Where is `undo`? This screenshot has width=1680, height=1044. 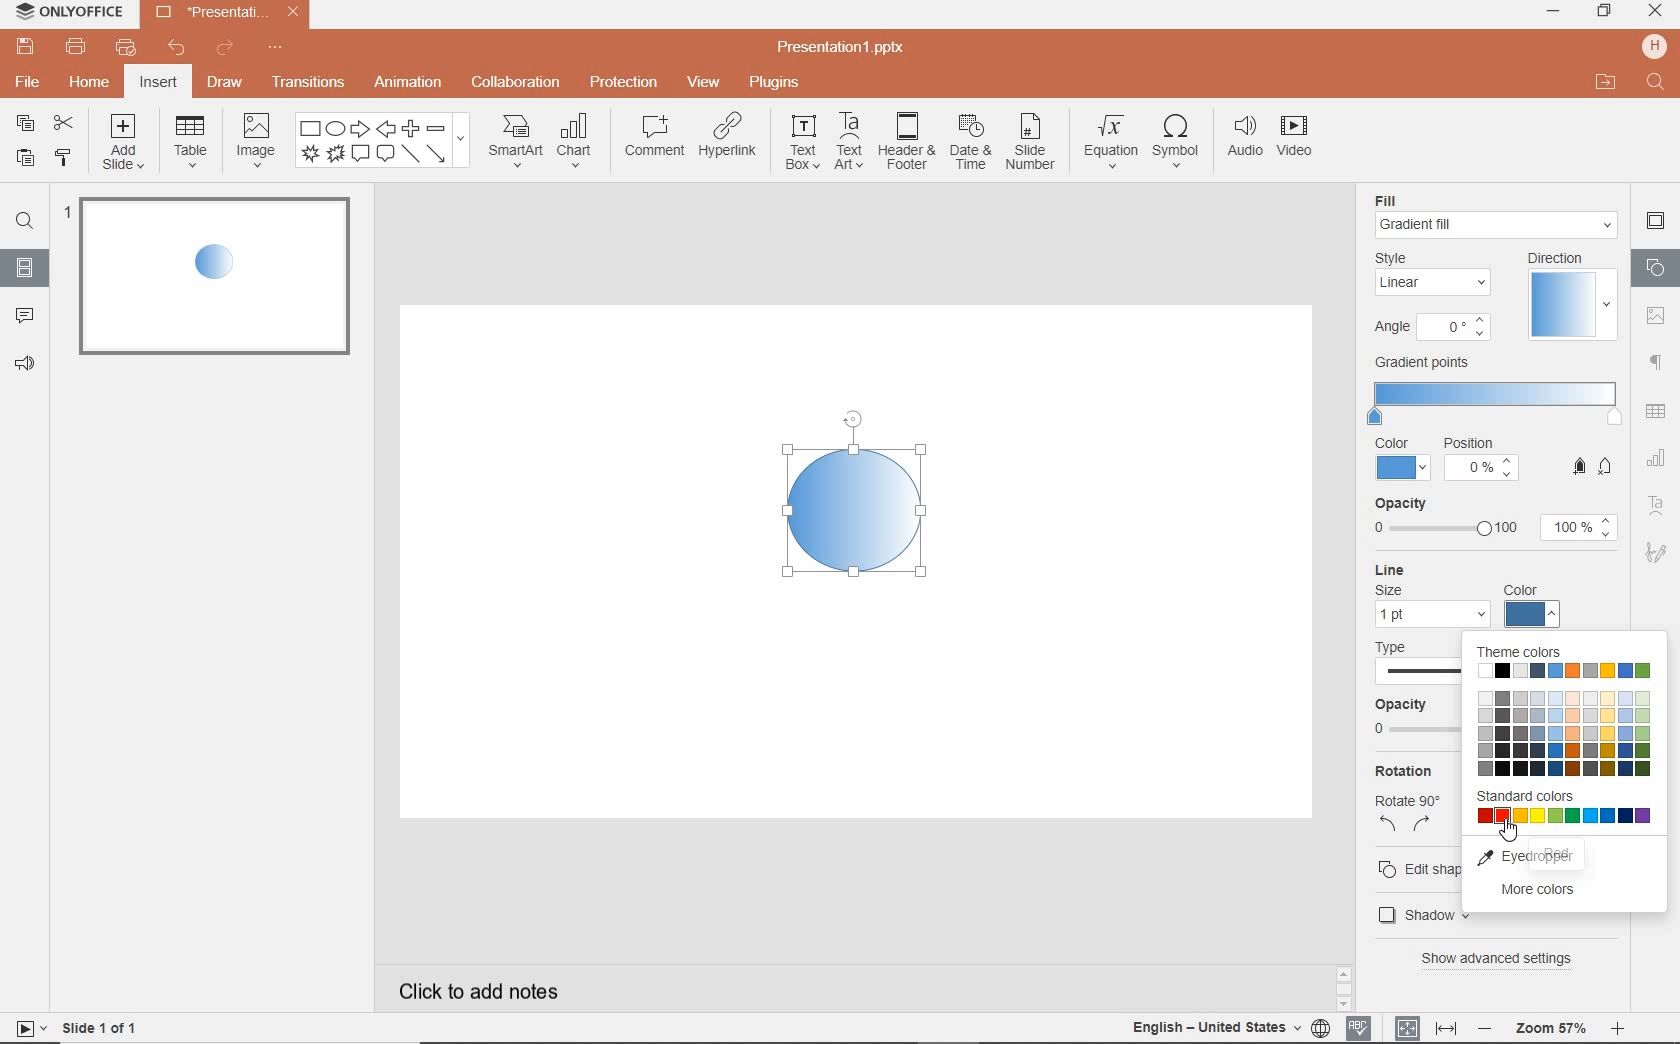 undo is located at coordinates (179, 49).